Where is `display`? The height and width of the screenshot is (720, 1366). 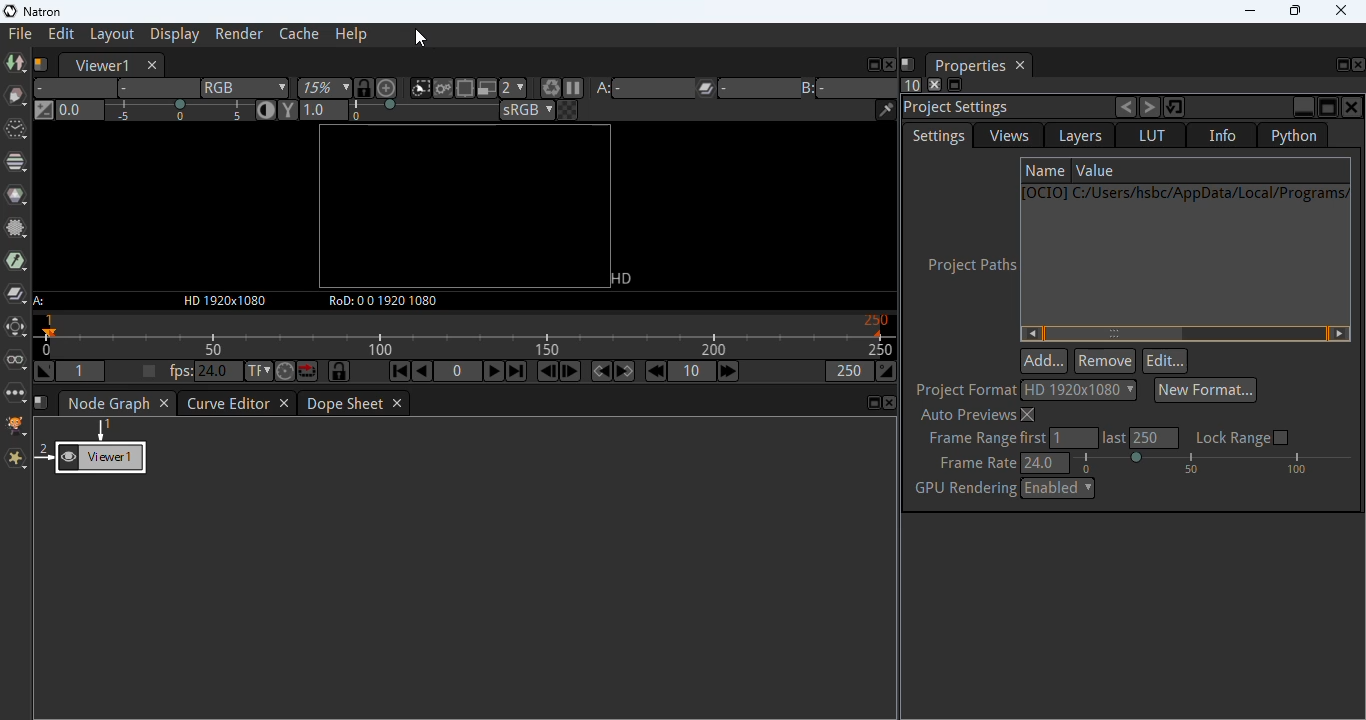 display is located at coordinates (176, 35).